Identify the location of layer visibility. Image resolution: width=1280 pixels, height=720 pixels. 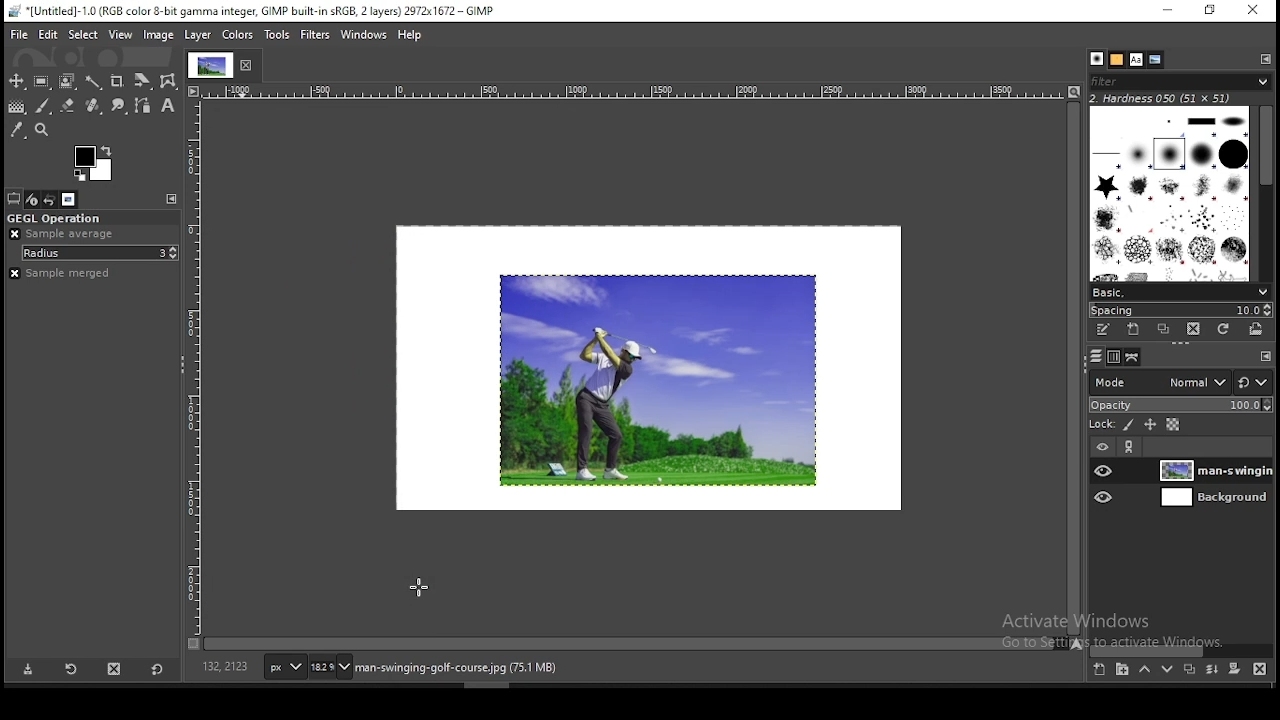
(1101, 448).